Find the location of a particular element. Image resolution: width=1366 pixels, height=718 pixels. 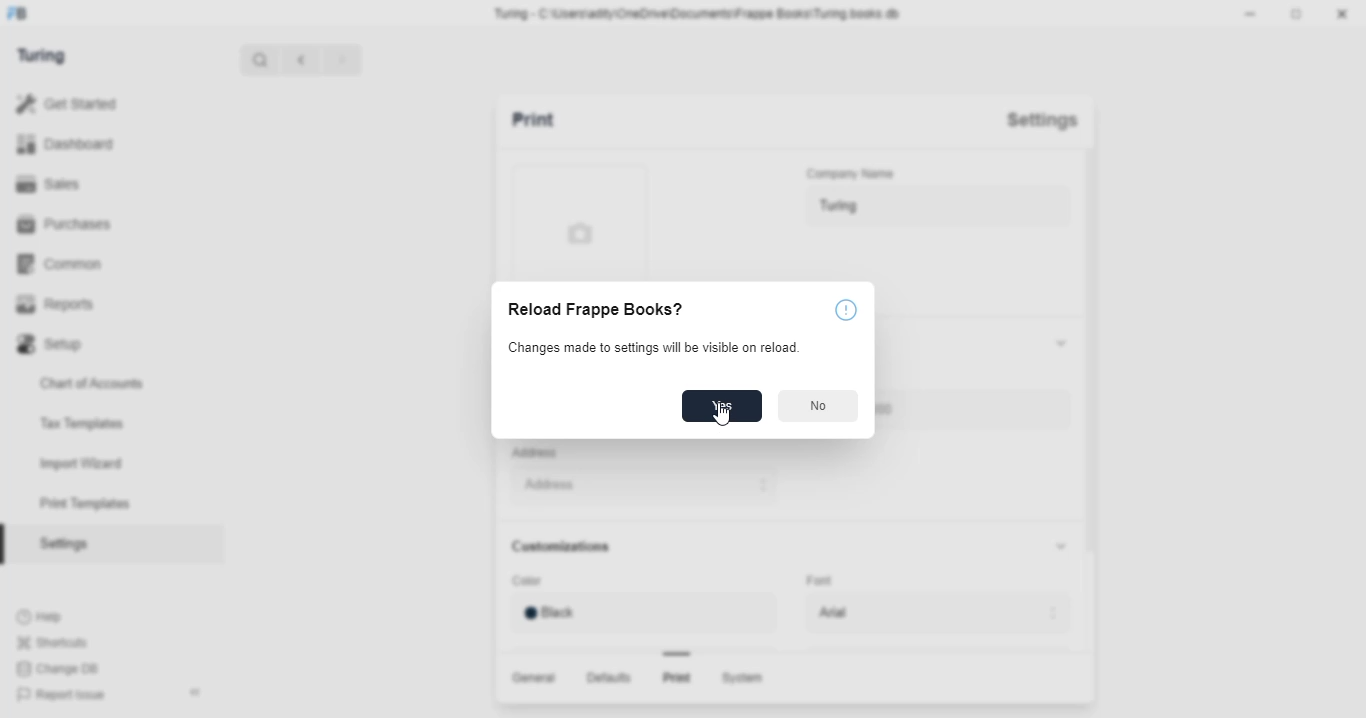

go back is located at coordinates (301, 58).